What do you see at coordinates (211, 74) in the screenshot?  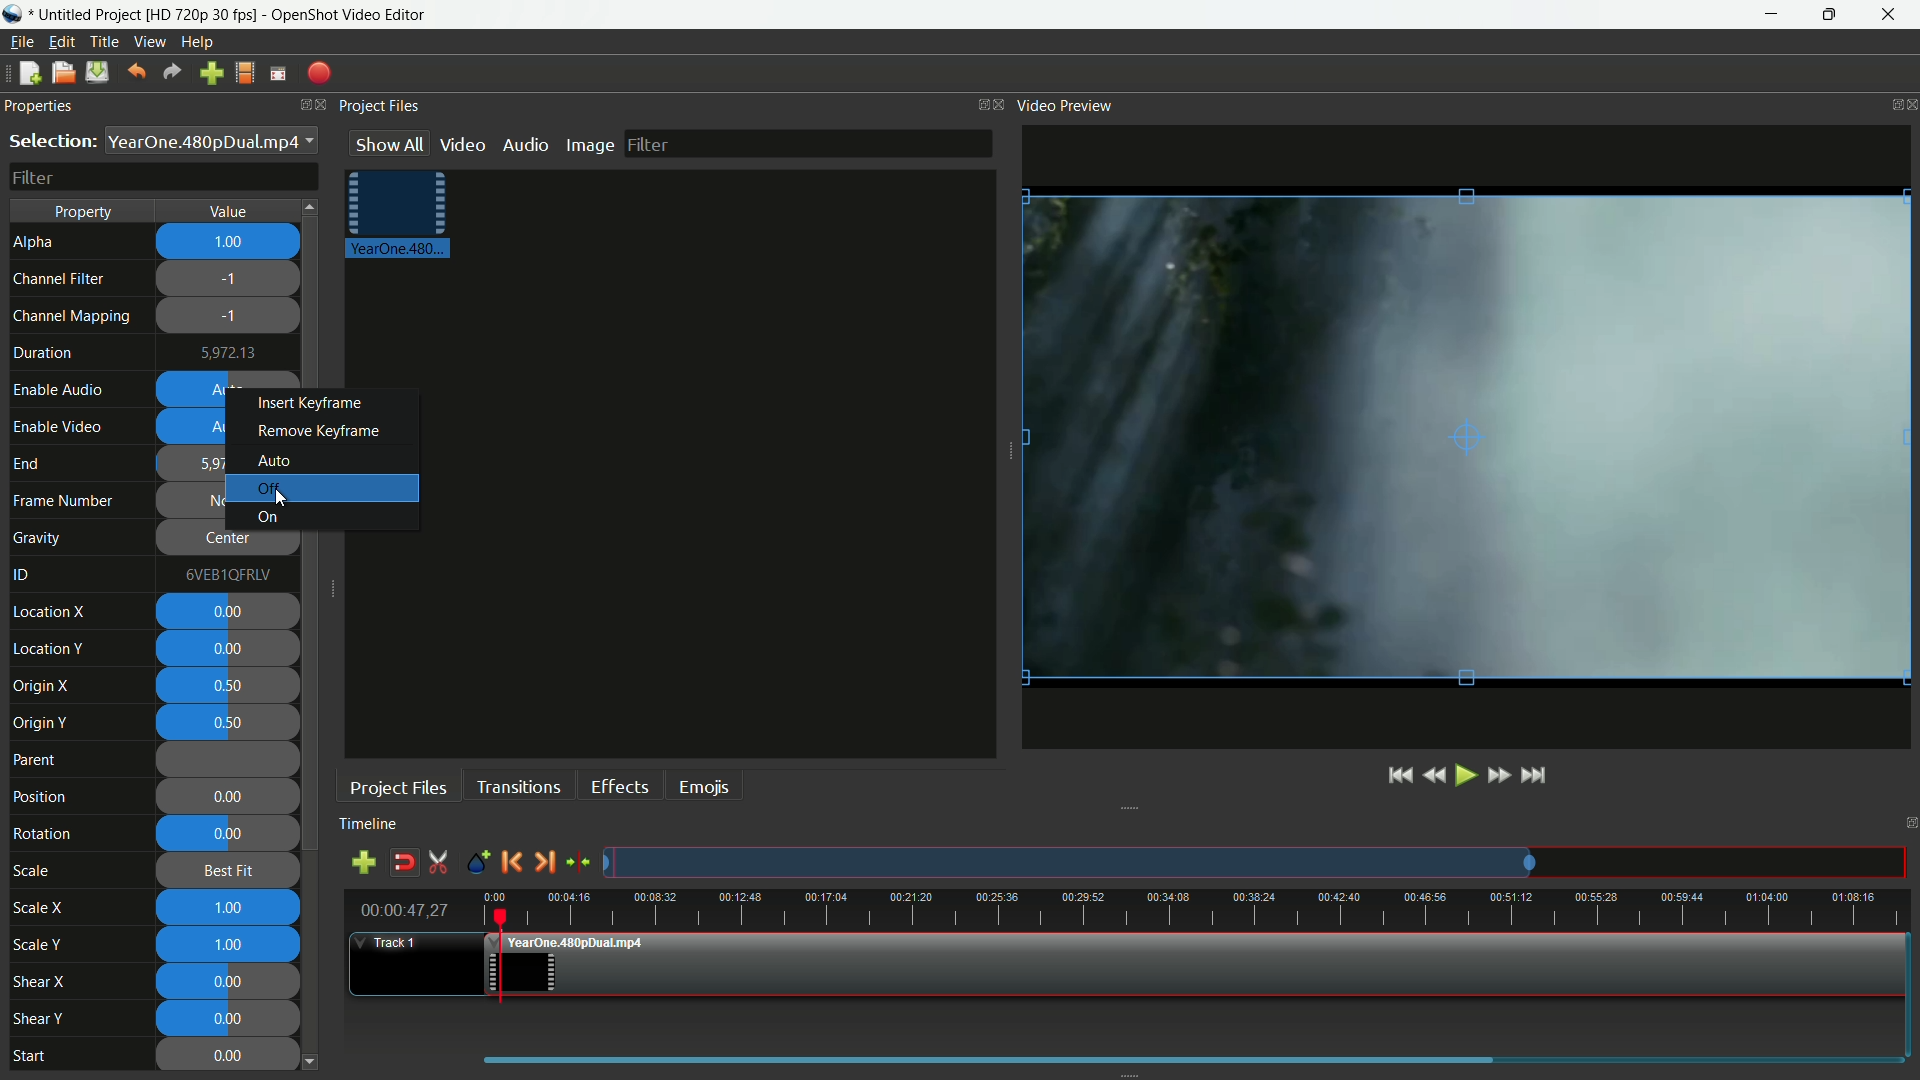 I see `import file` at bounding box center [211, 74].